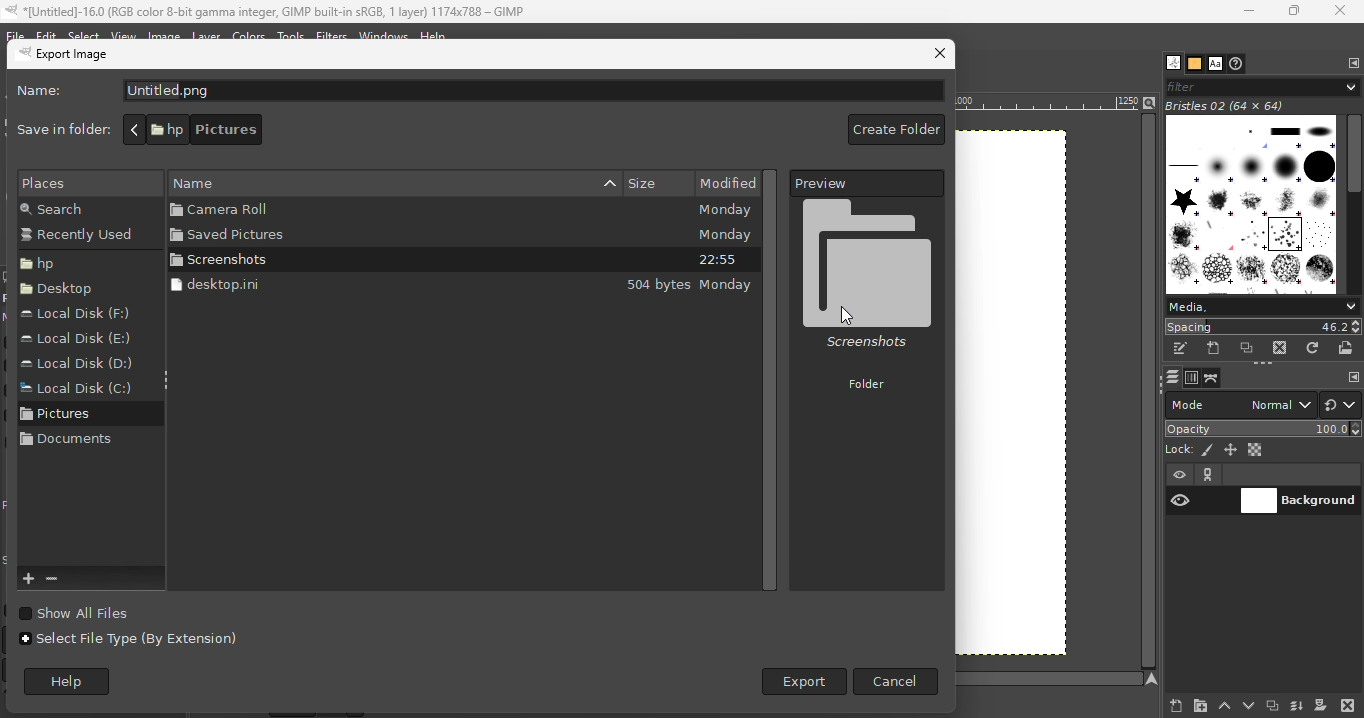  I want to click on Fonts, so click(1215, 64).